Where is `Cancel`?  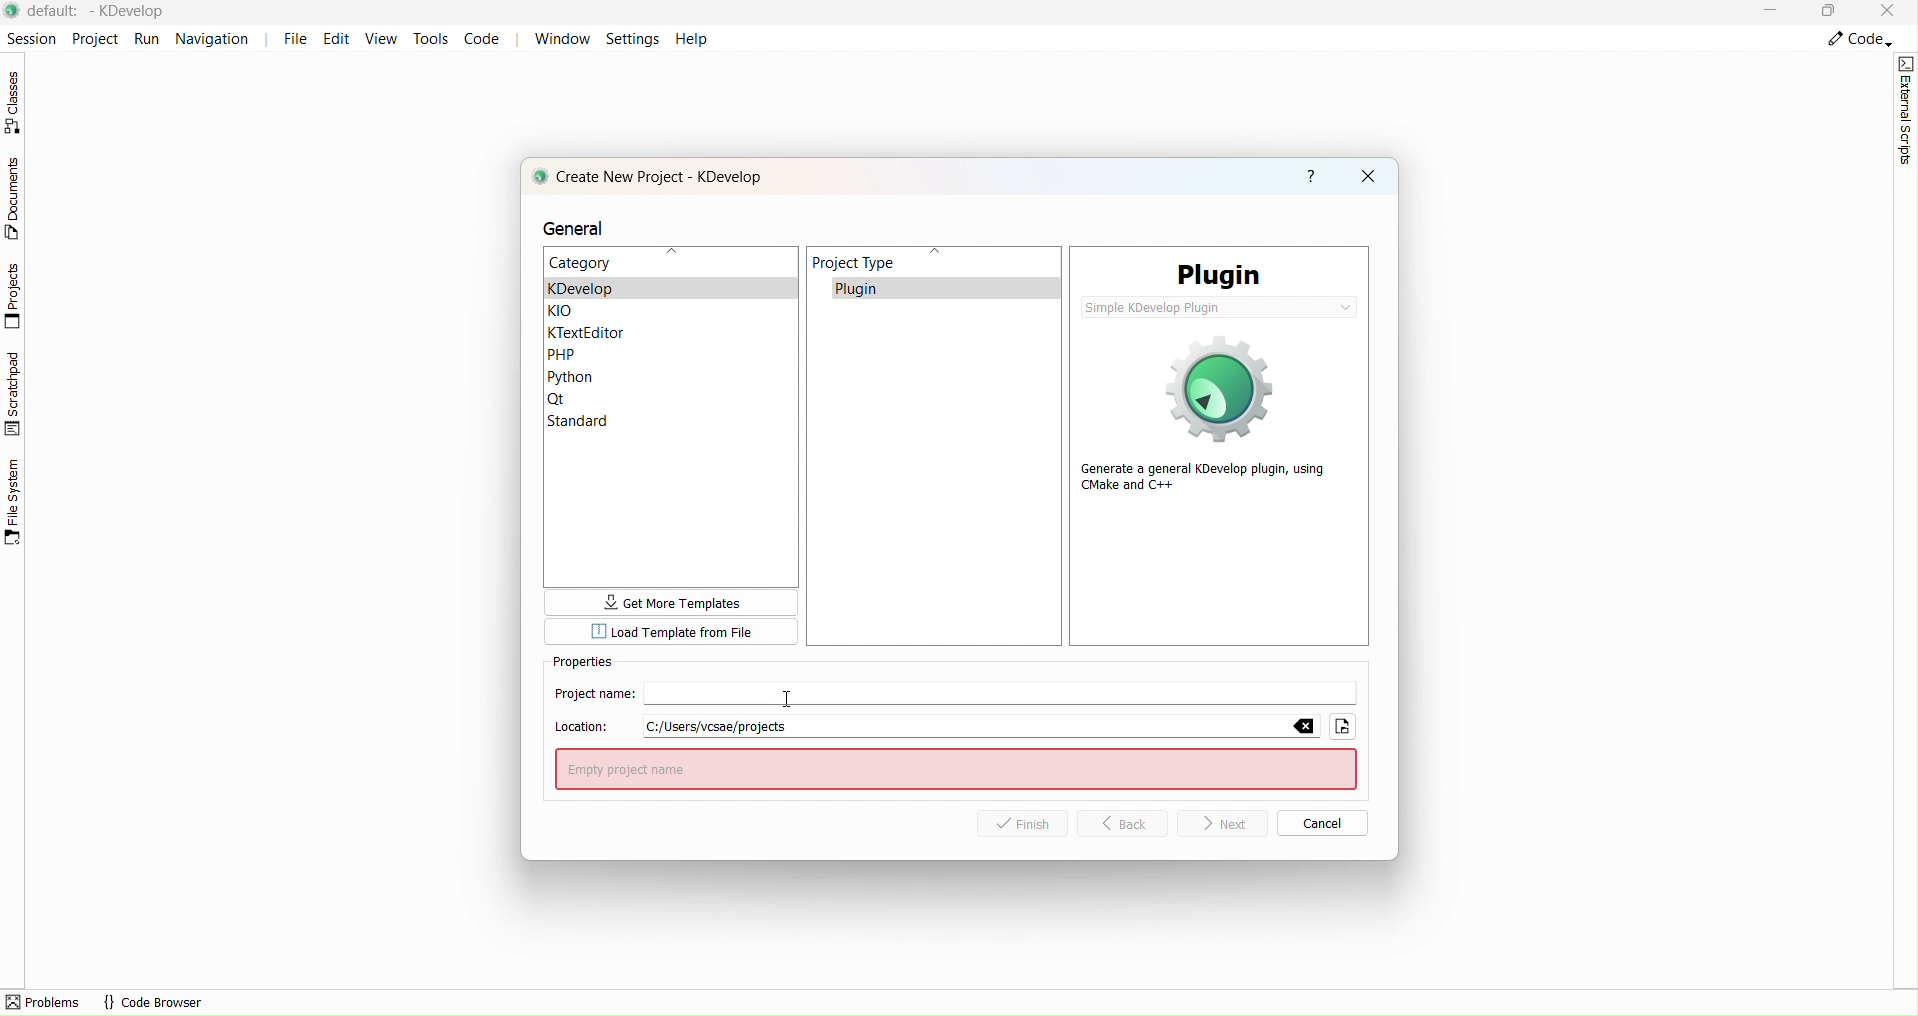
Cancel is located at coordinates (1321, 826).